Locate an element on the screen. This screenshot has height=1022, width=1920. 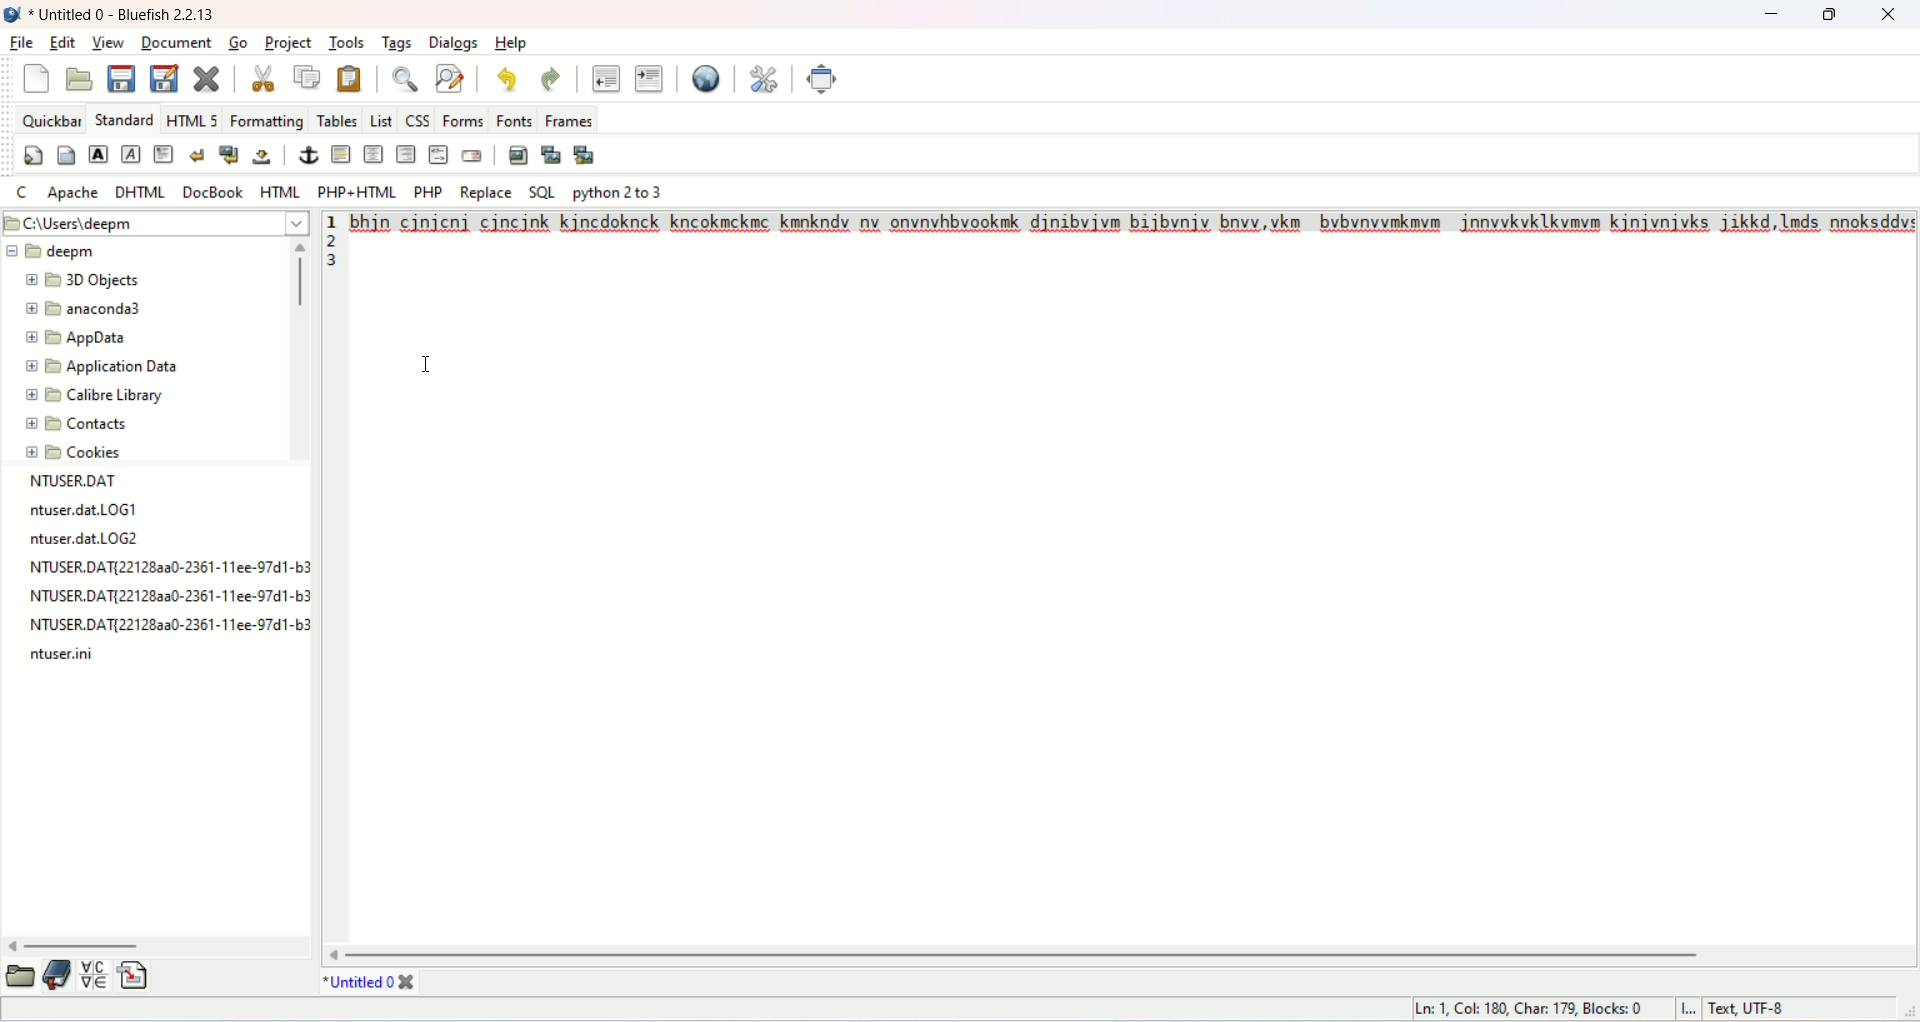
application is located at coordinates (108, 365).